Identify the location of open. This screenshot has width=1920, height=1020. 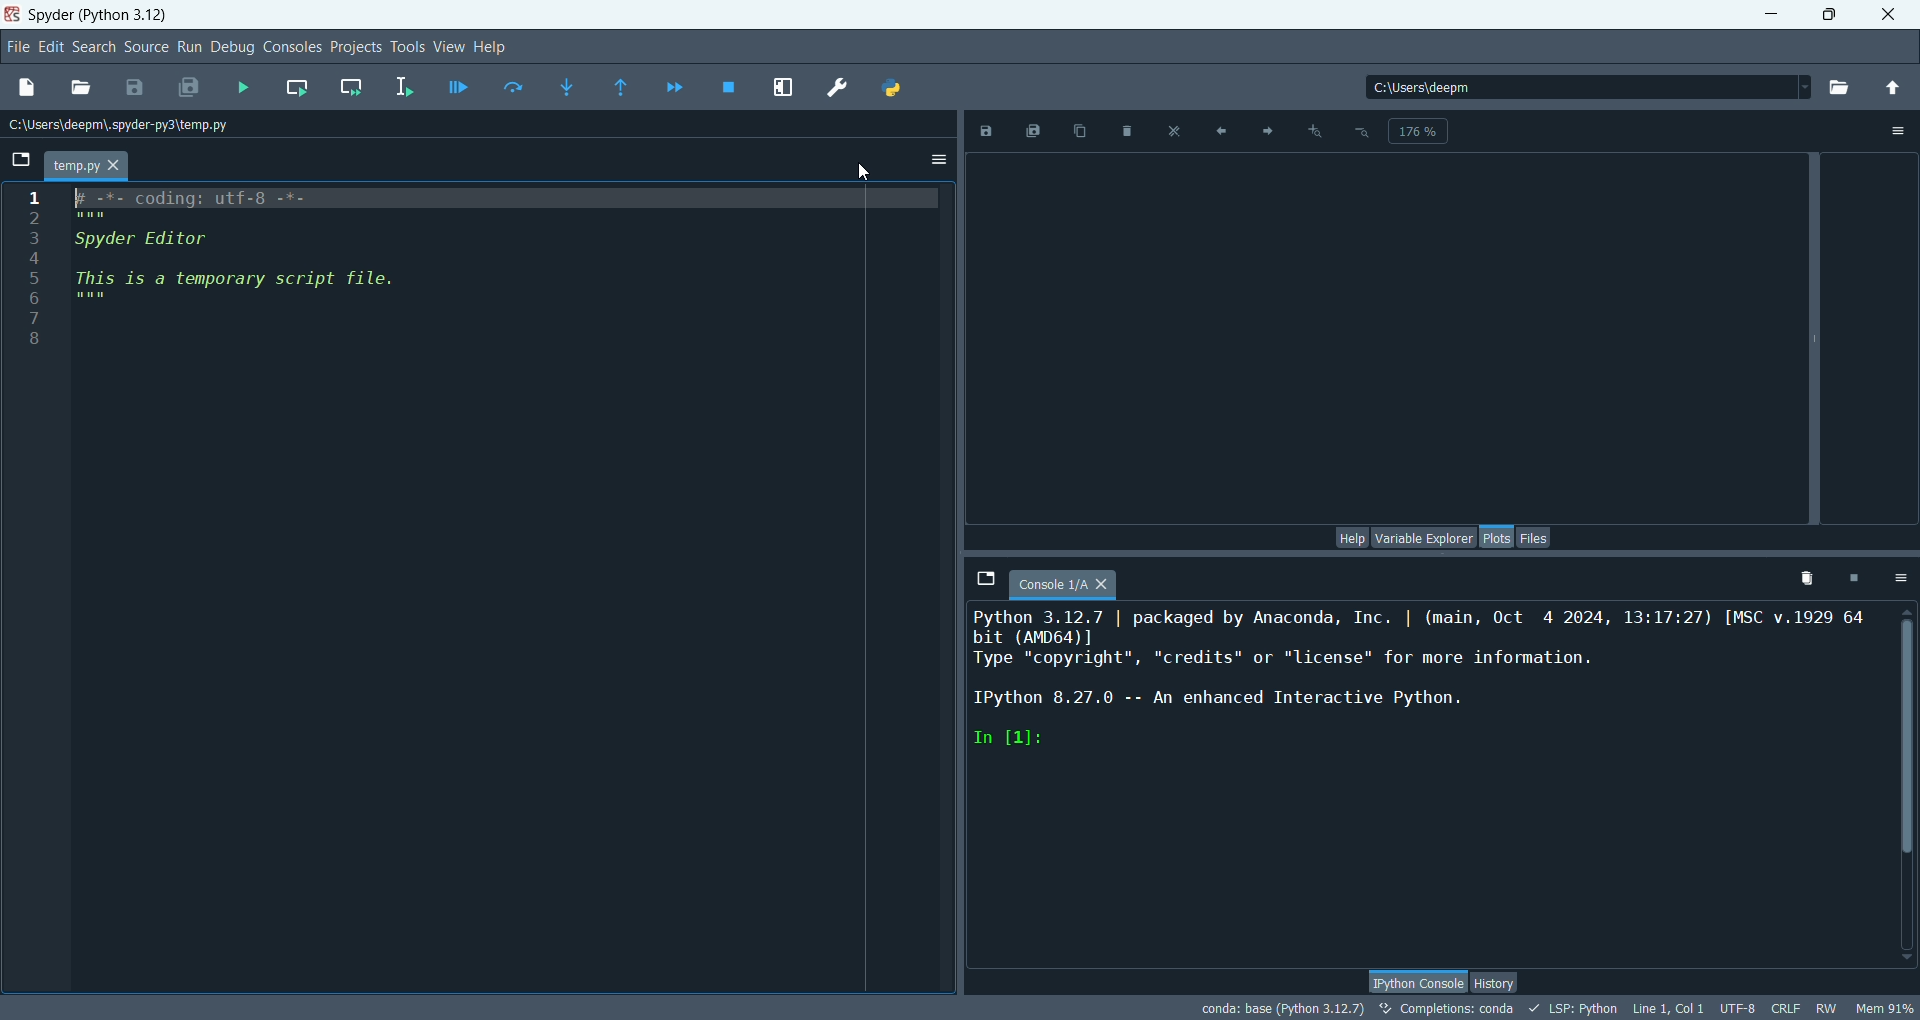
(76, 87).